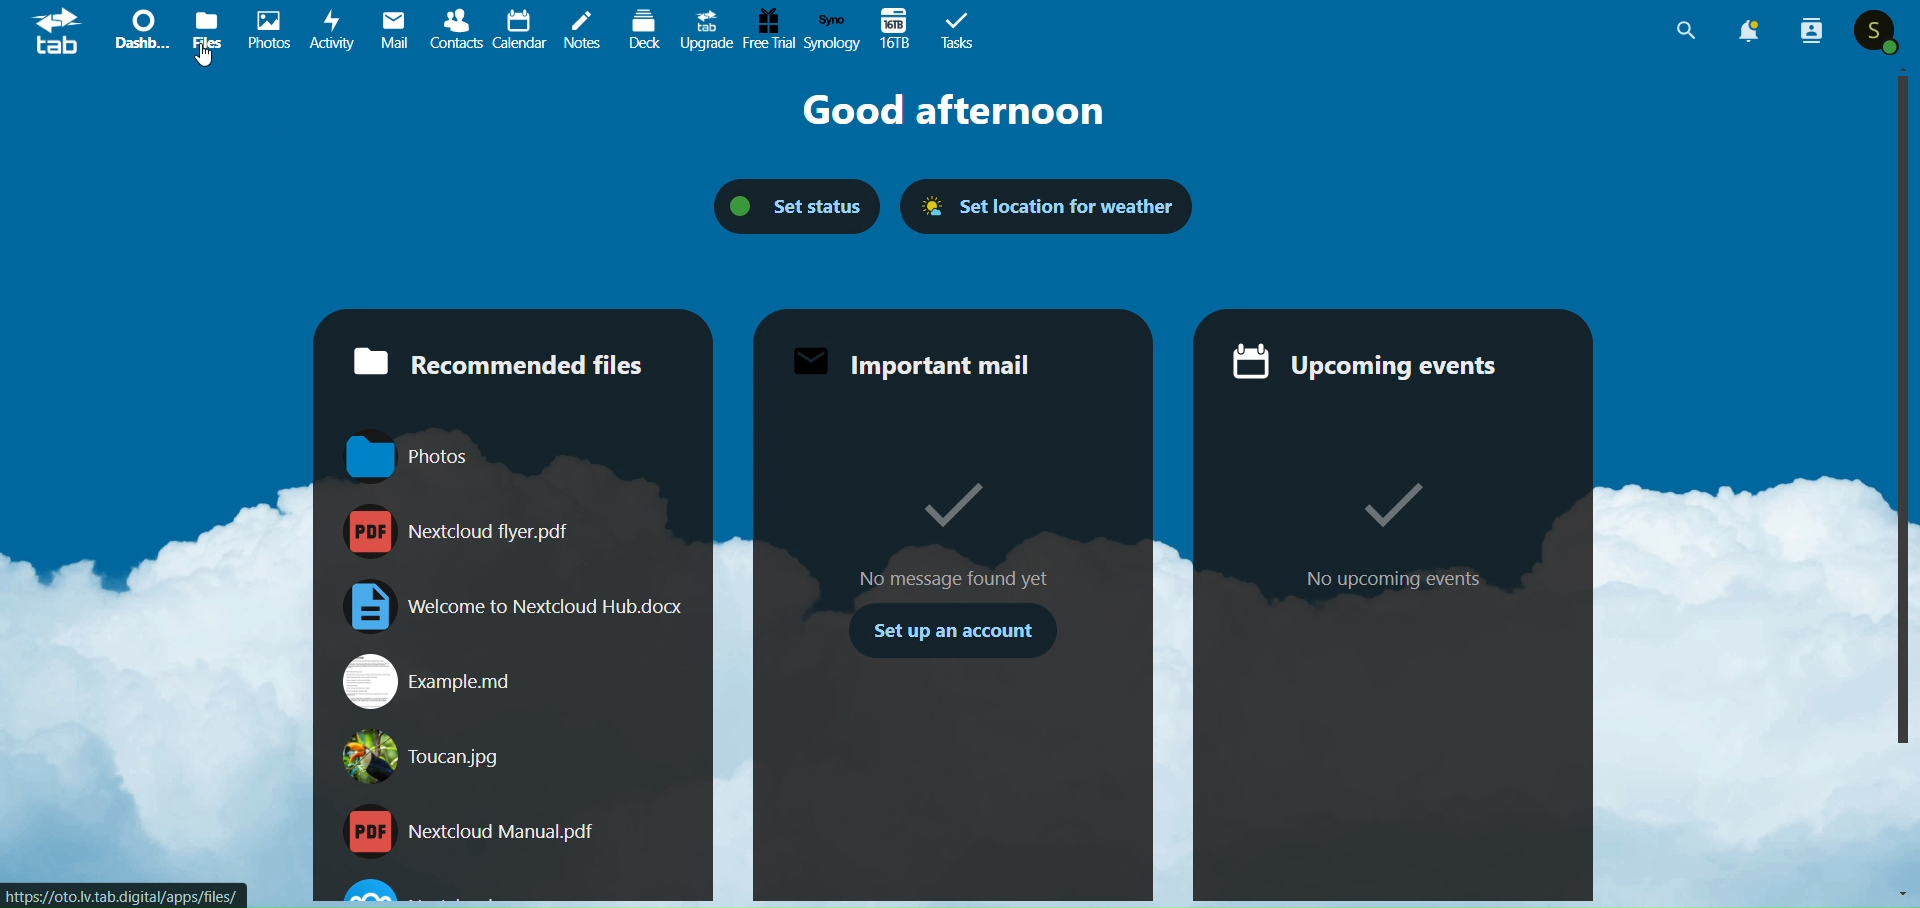 The width and height of the screenshot is (1920, 908). I want to click on task, so click(958, 30).